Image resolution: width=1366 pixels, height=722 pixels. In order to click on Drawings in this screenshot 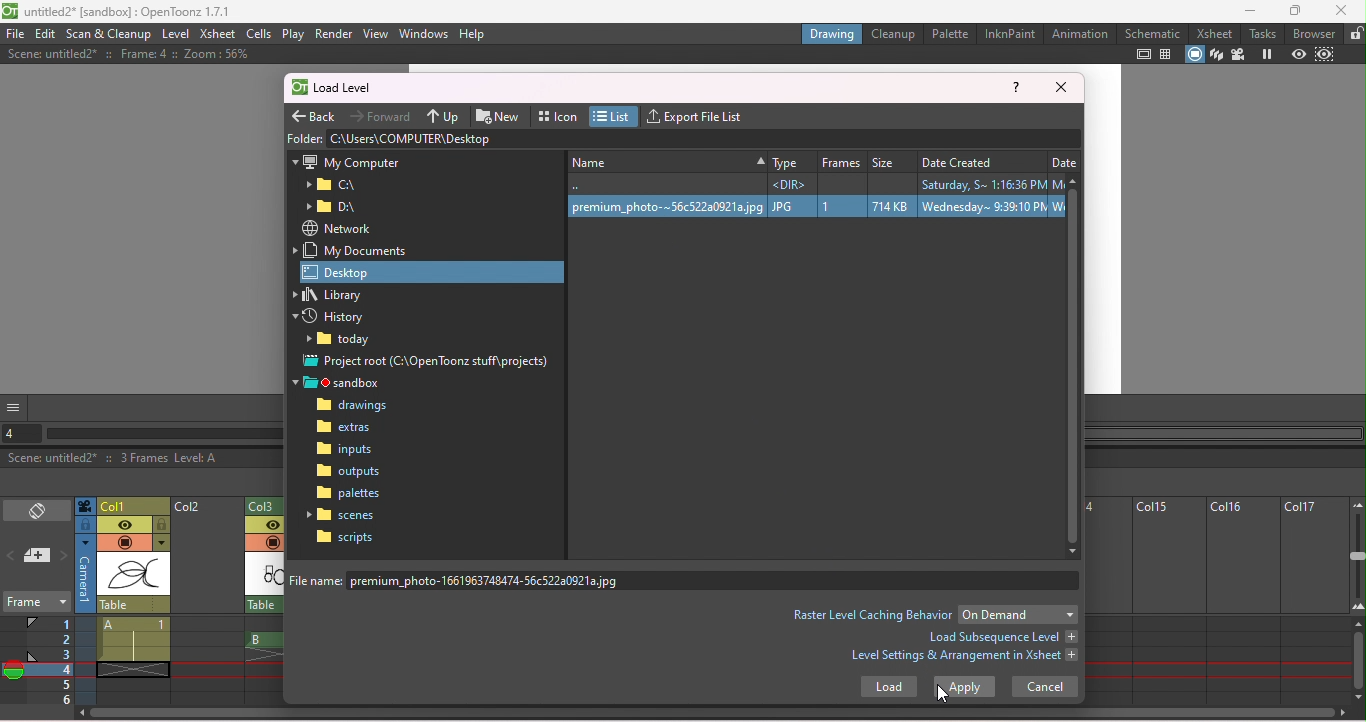, I will do `click(357, 406)`.